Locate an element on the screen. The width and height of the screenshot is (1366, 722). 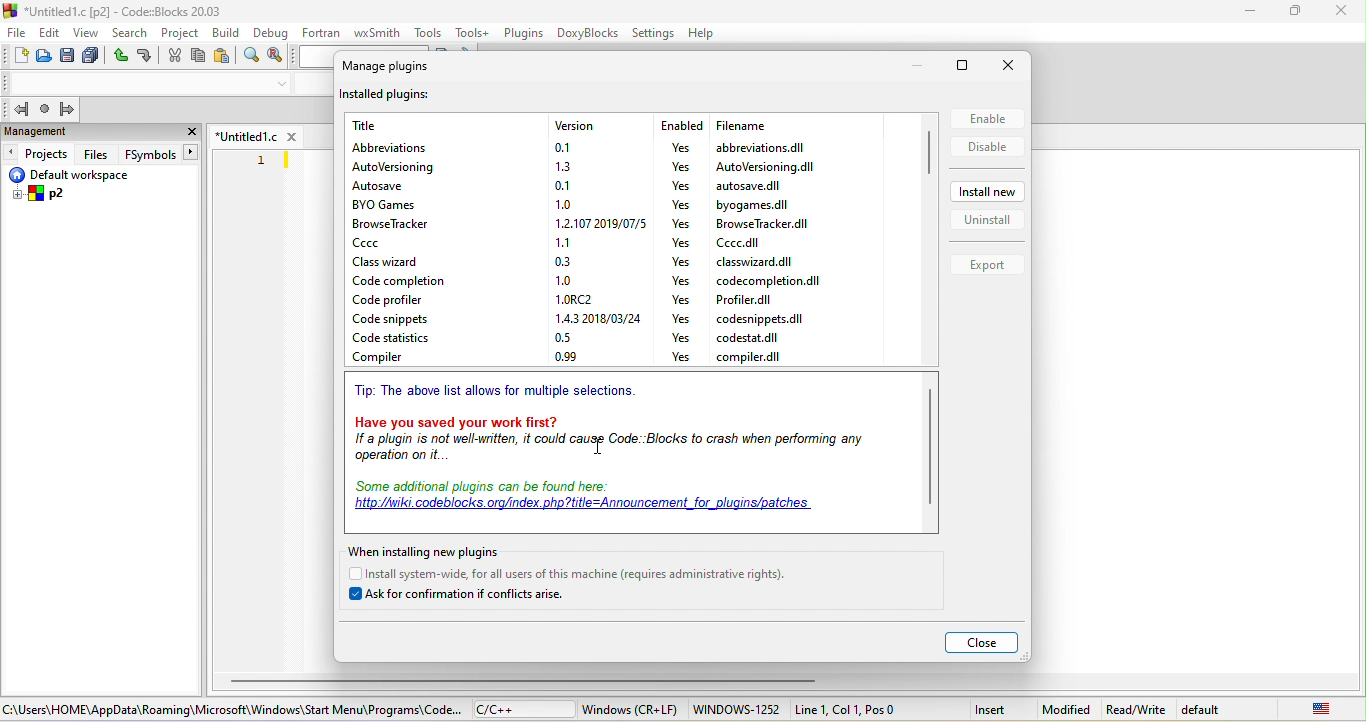
filename is located at coordinates (769, 126).